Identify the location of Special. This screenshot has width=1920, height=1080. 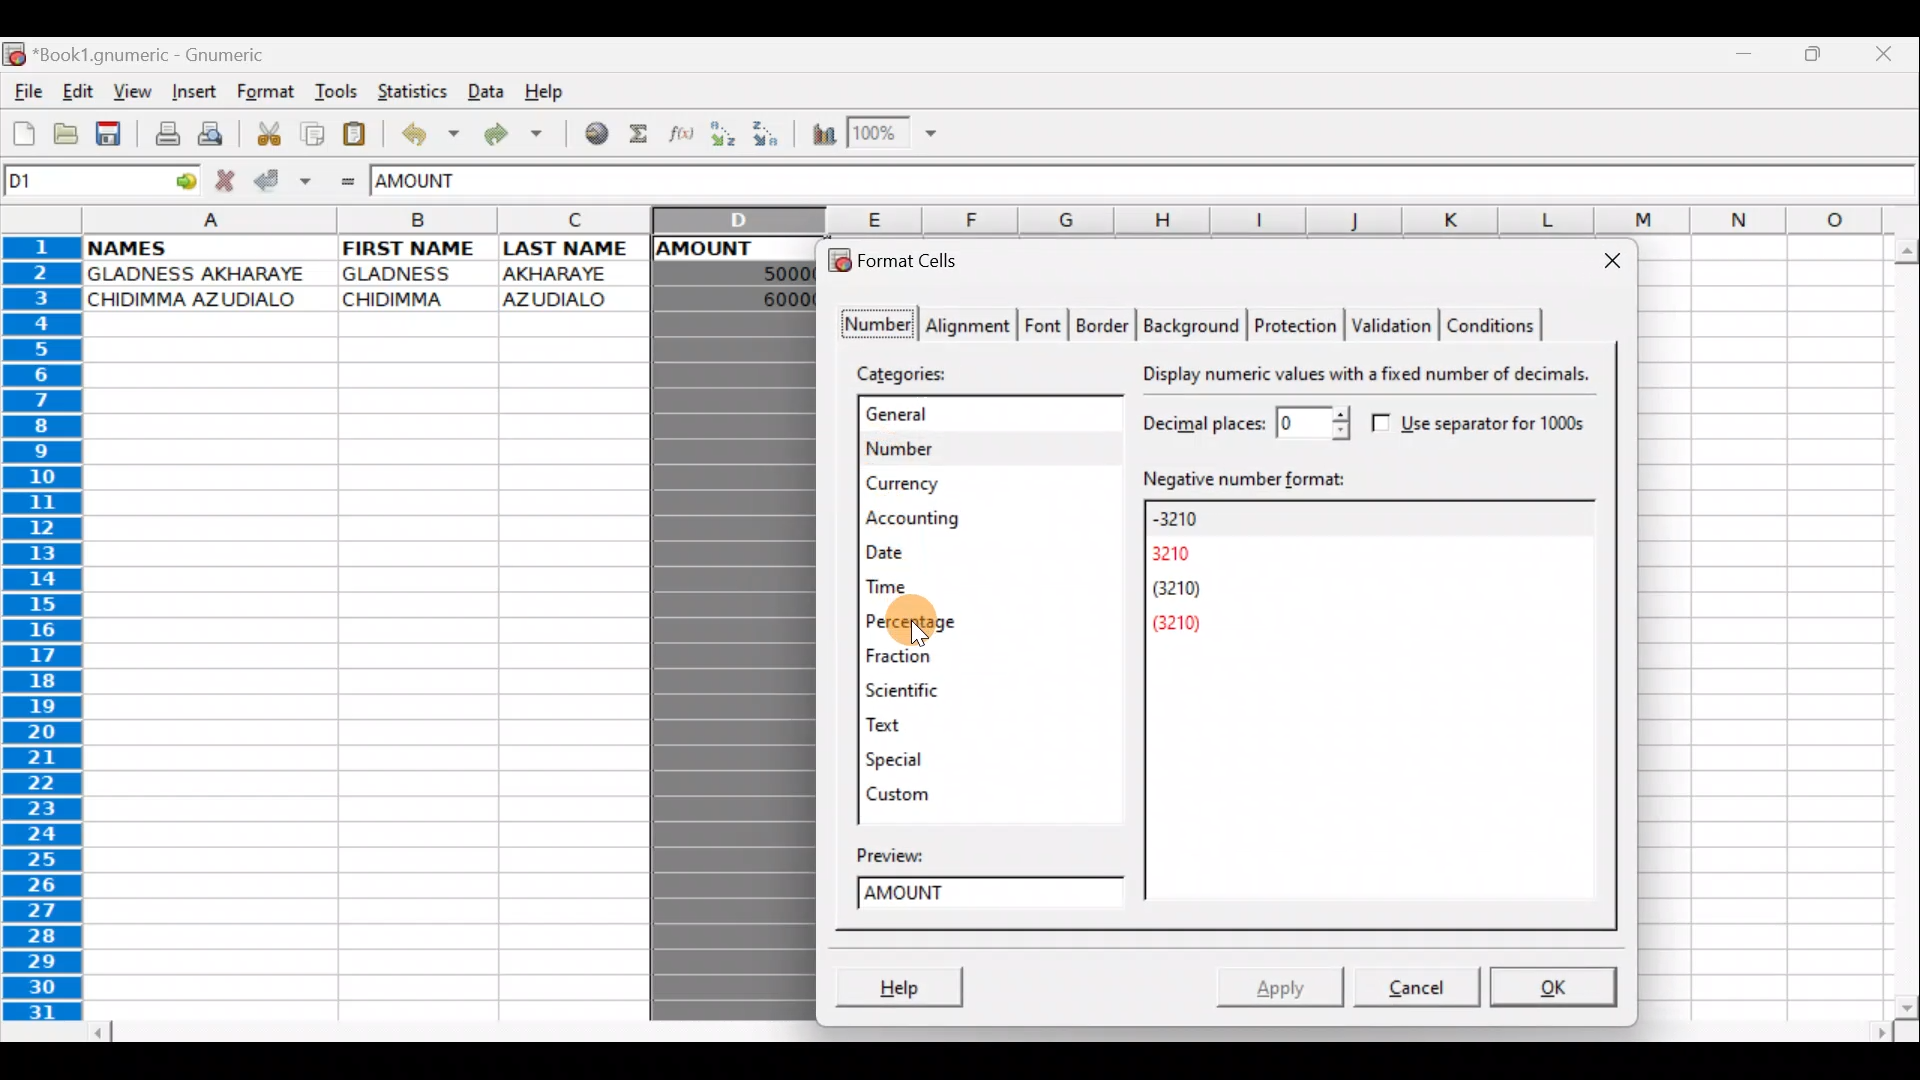
(904, 759).